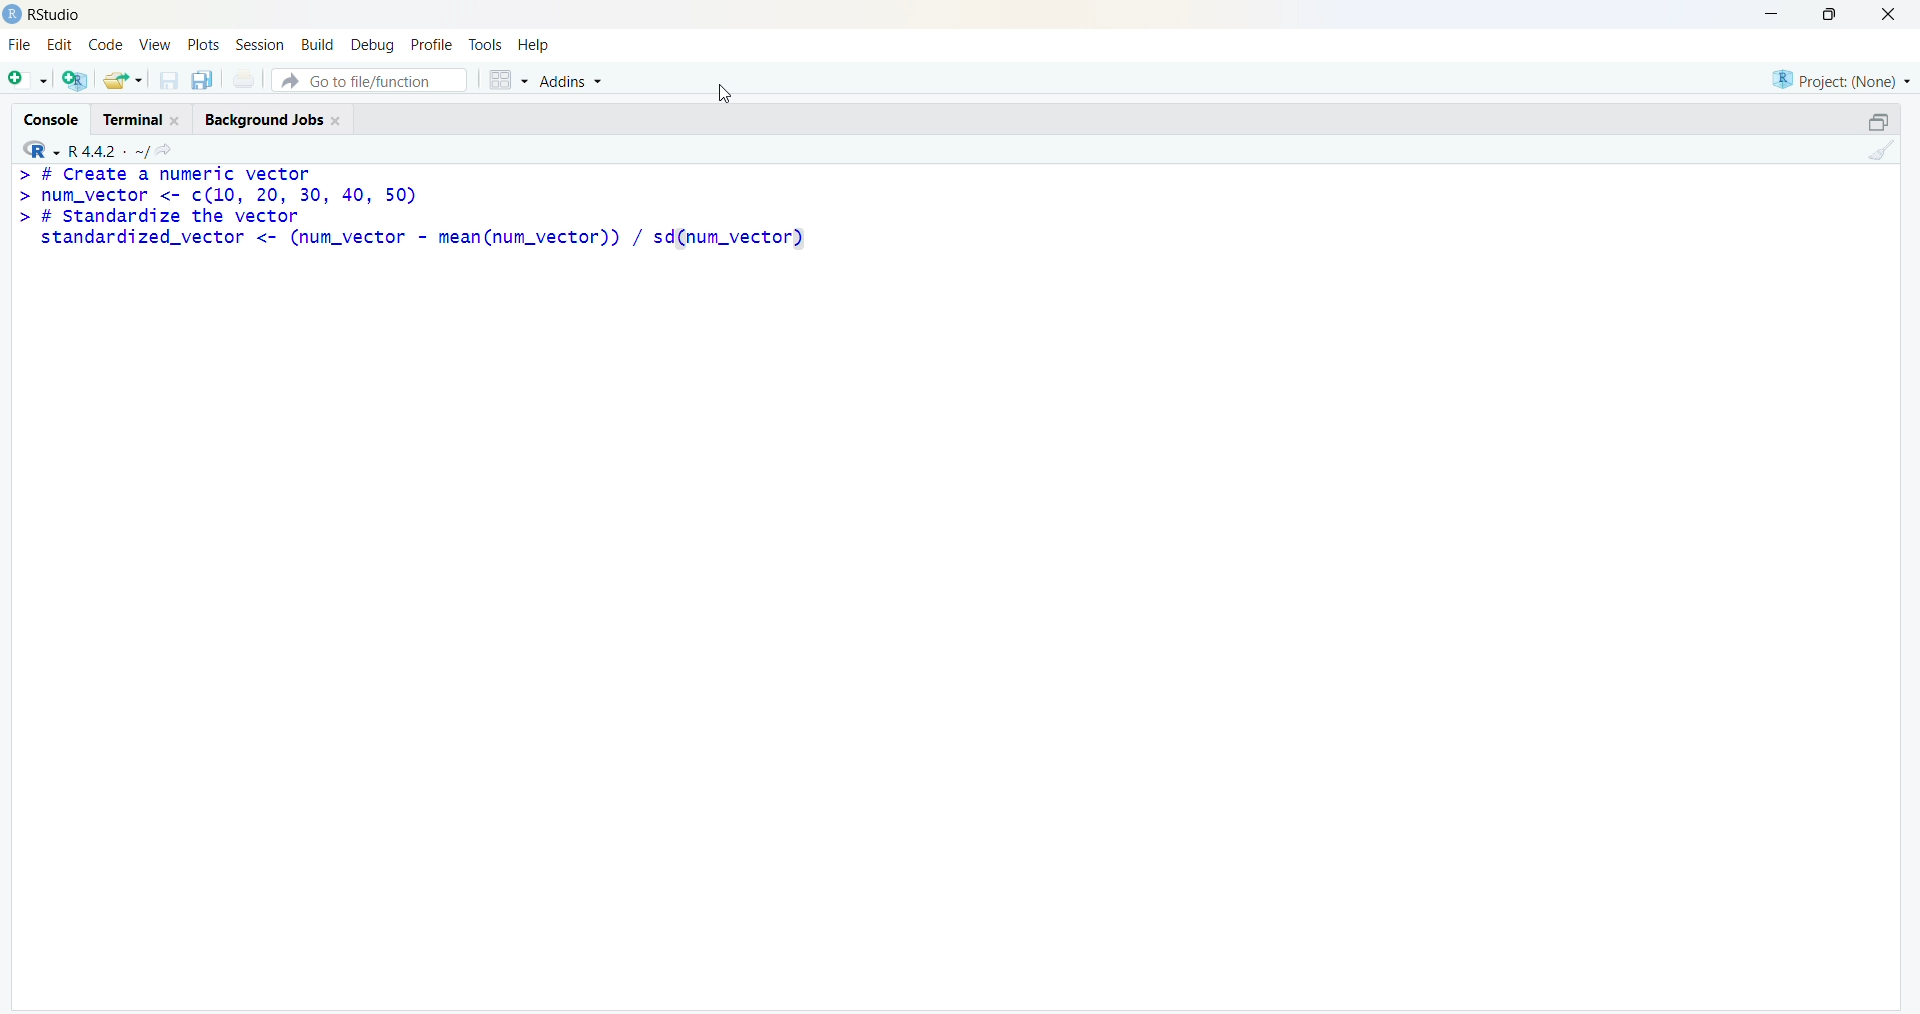 The image size is (1920, 1014). I want to click on cursor, so click(725, 93).